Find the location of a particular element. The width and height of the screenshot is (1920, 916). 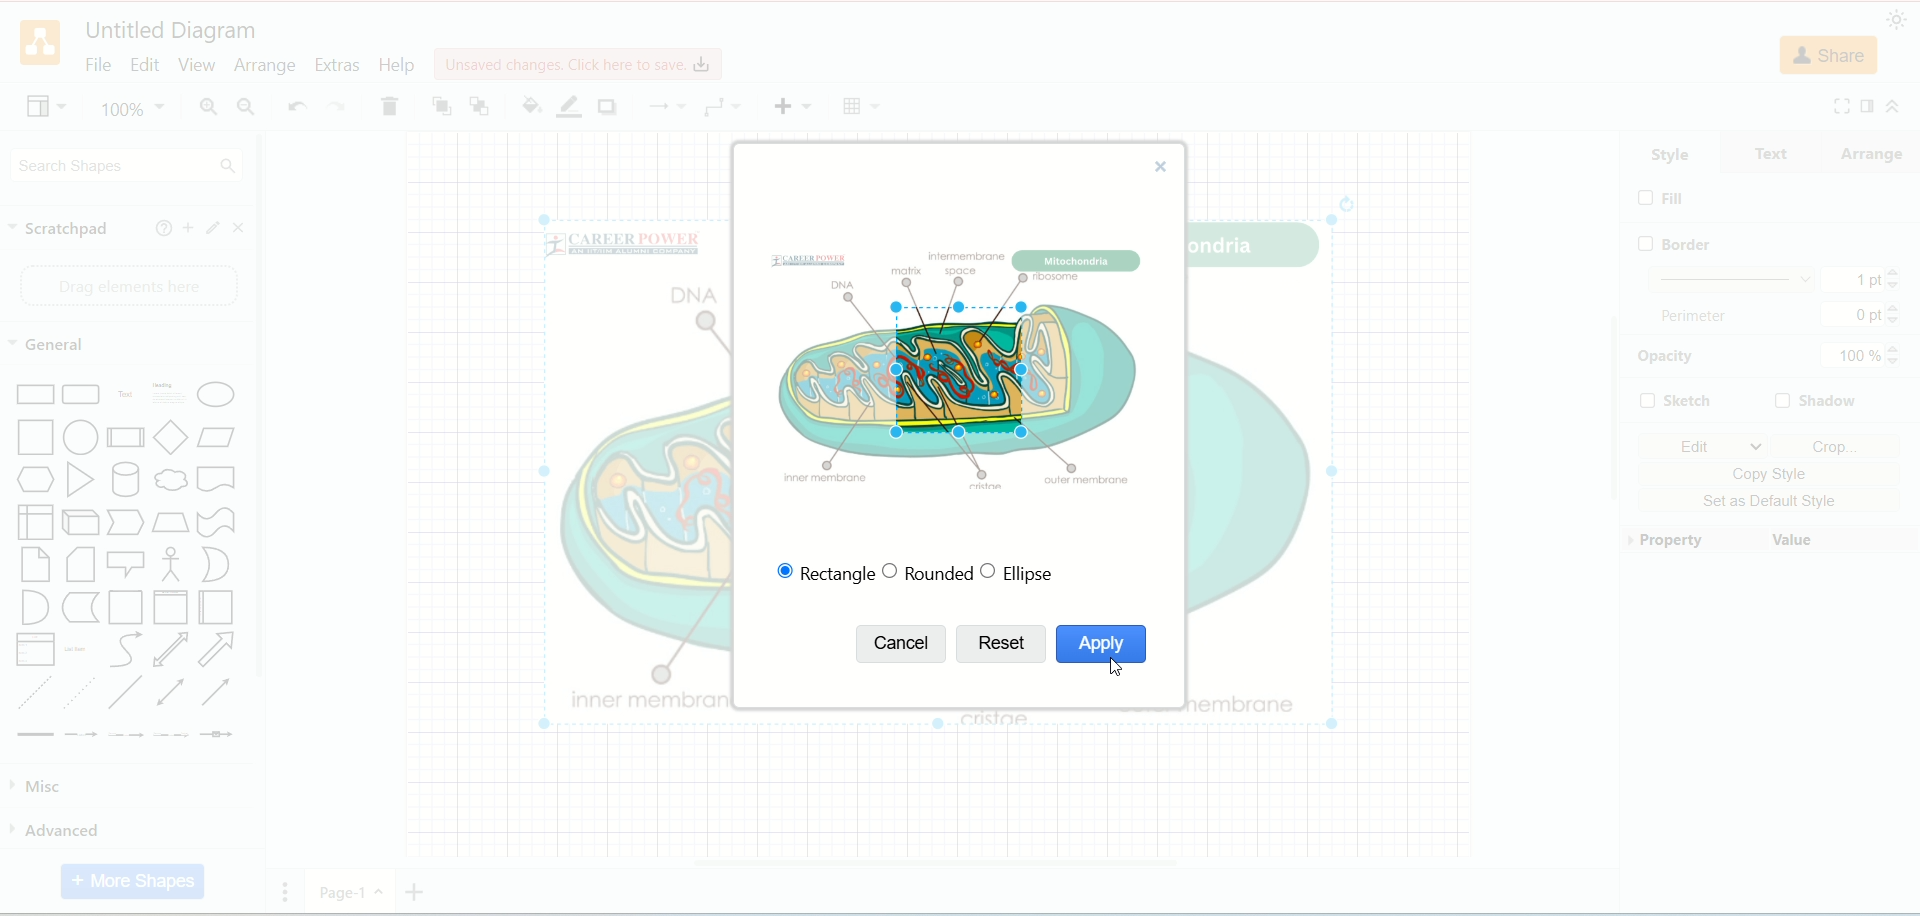

Curves is located at coordinates (130, 652).